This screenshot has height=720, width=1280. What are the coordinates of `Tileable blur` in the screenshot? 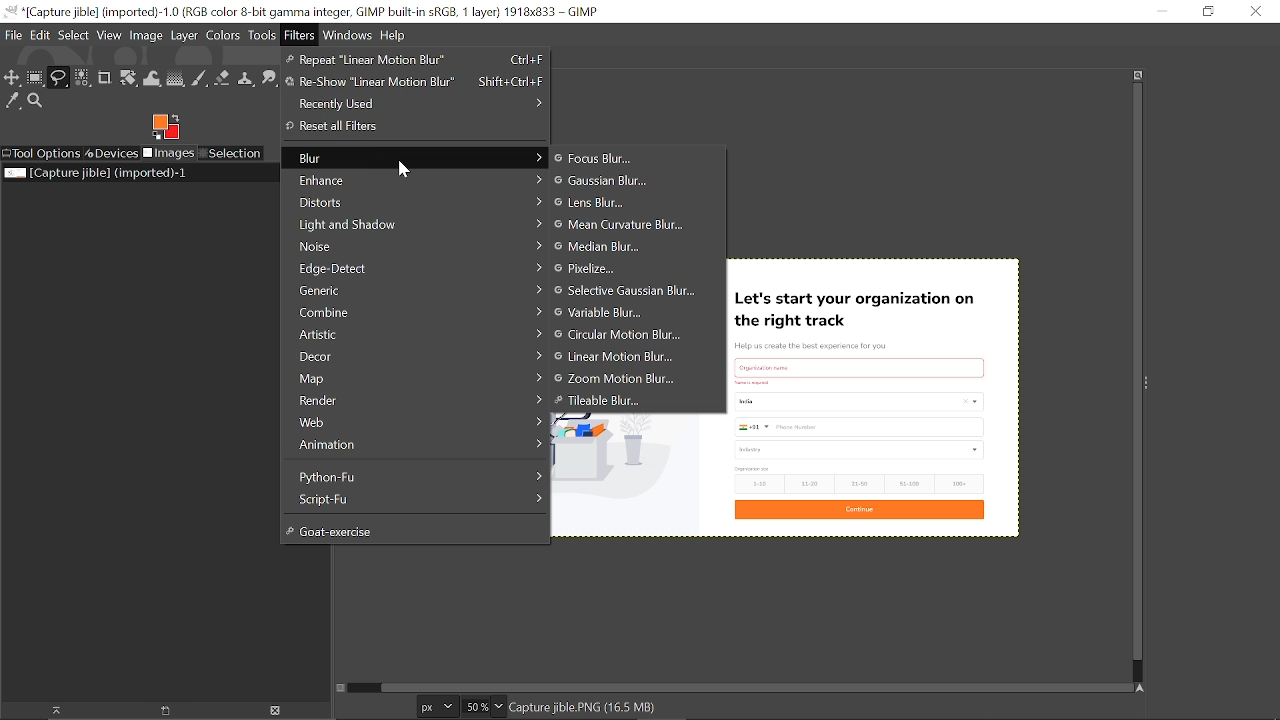 It's located at (614, 400).